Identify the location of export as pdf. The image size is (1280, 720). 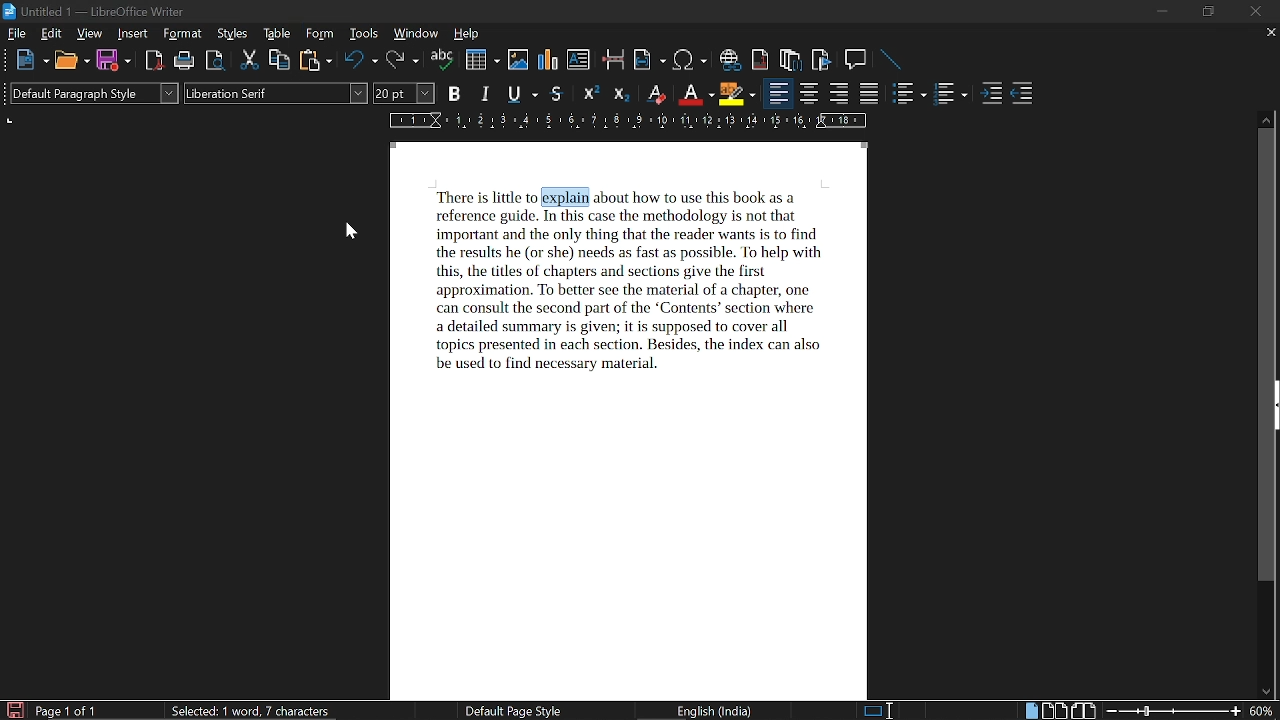
(156, 61).